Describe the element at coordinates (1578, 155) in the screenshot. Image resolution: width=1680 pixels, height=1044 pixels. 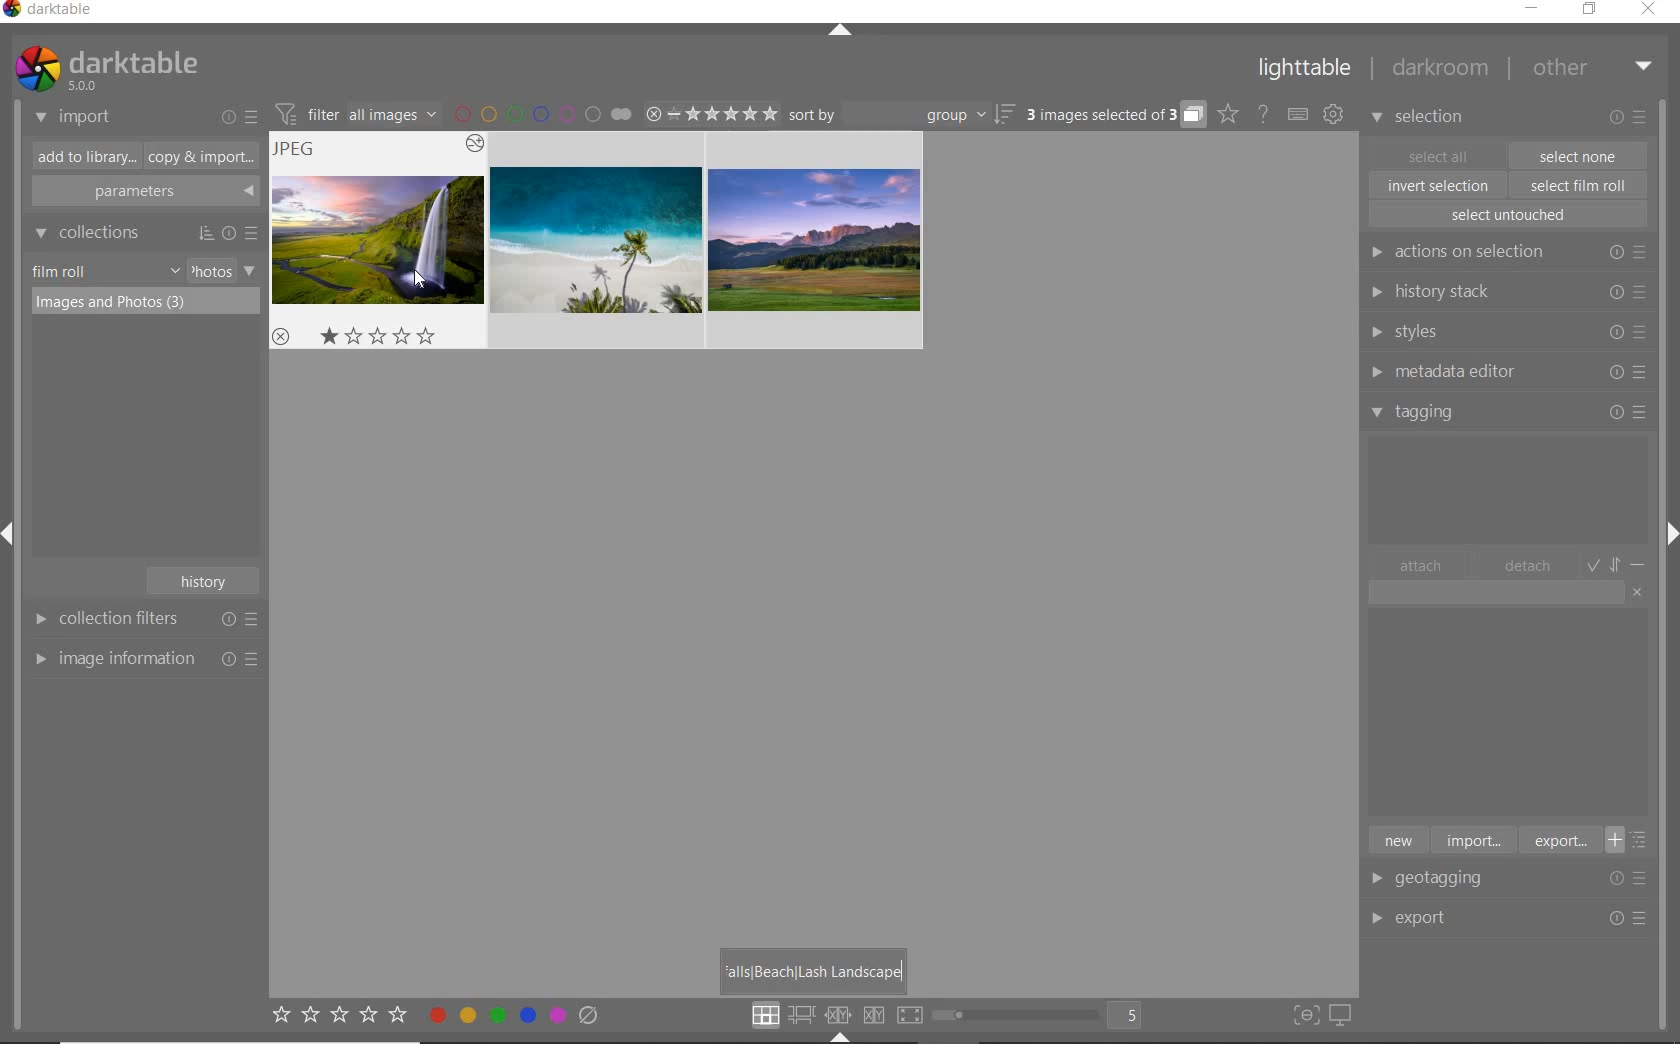
I see `select one` at that location.